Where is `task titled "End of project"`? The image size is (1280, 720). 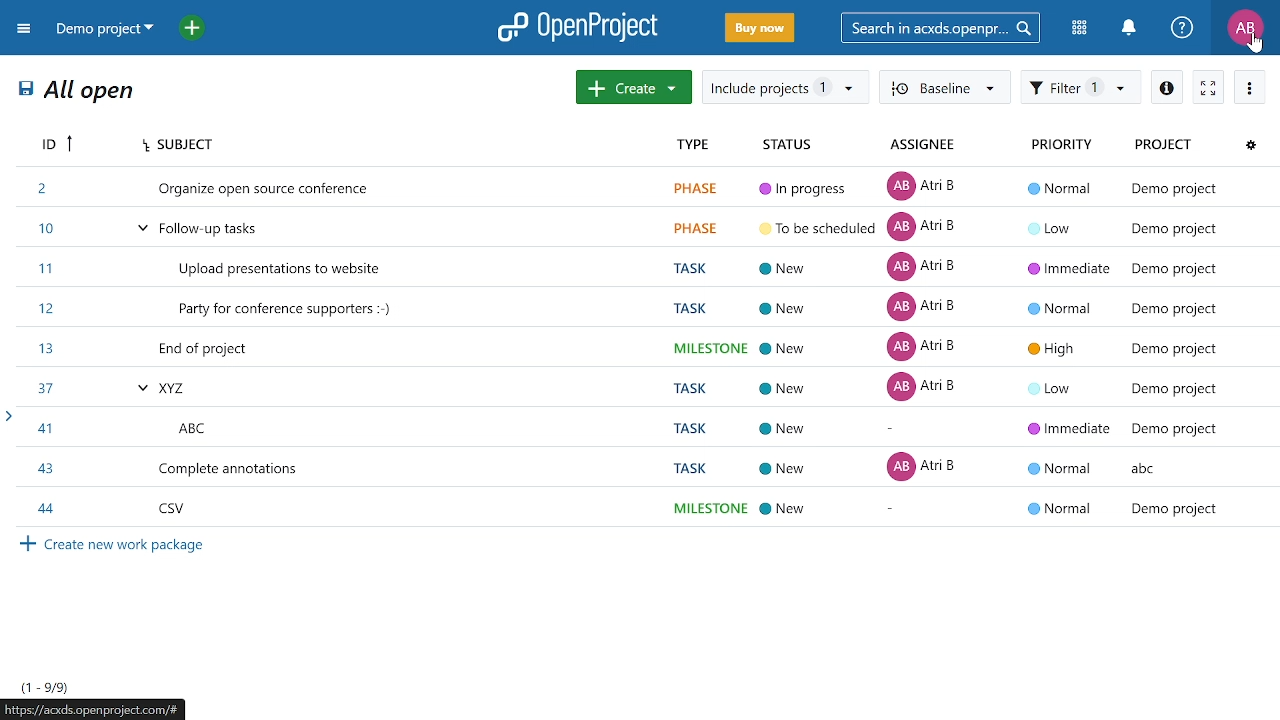
task titled "End of project" is located at coordinates (642, 348).